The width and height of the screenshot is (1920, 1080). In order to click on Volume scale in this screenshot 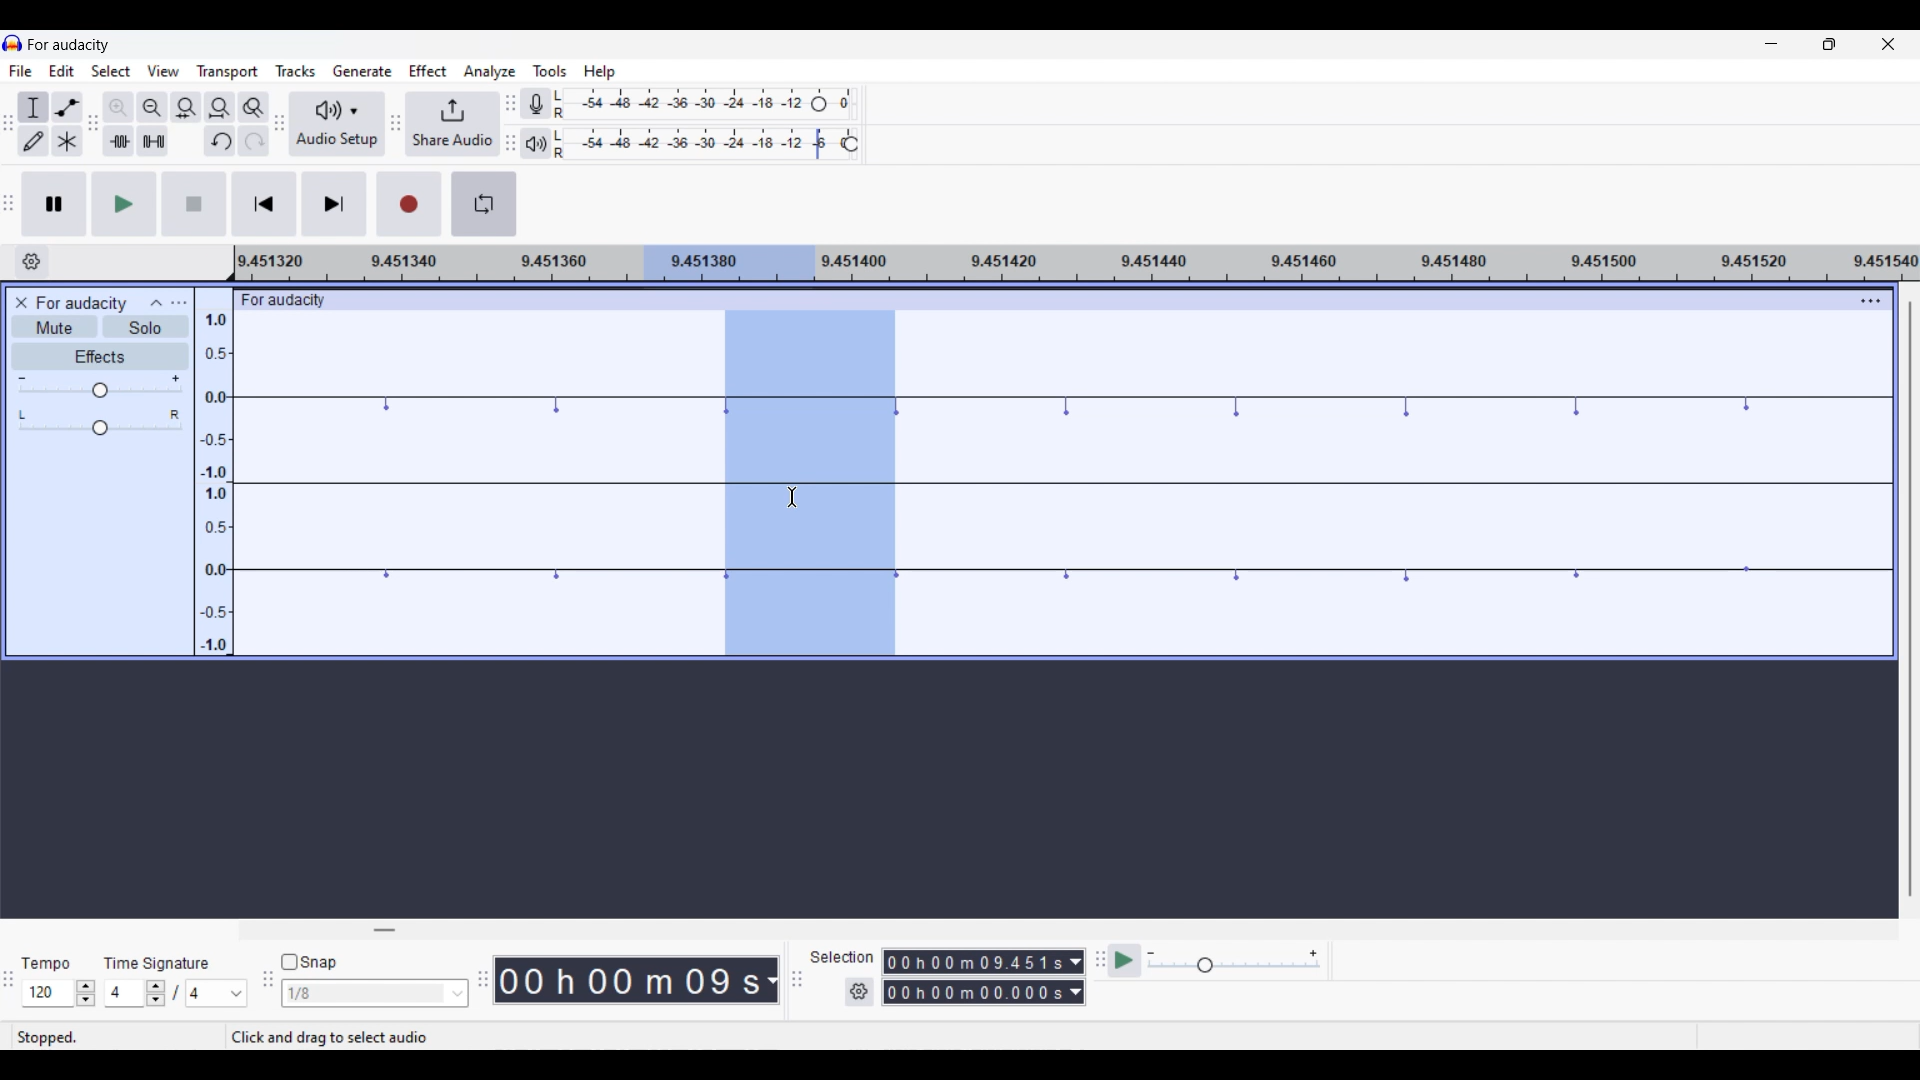, I will do `click(100, 386)`.